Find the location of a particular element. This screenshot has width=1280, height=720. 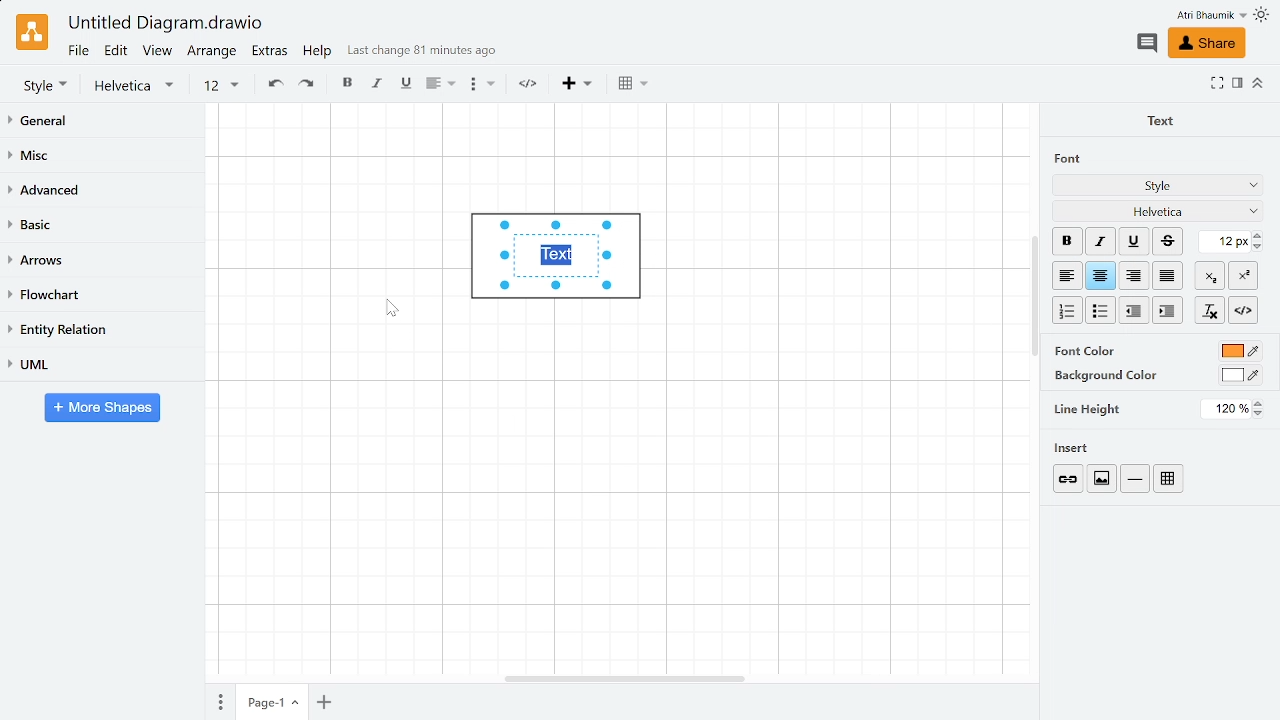

Current line height is located at coordinates (1227, 409).